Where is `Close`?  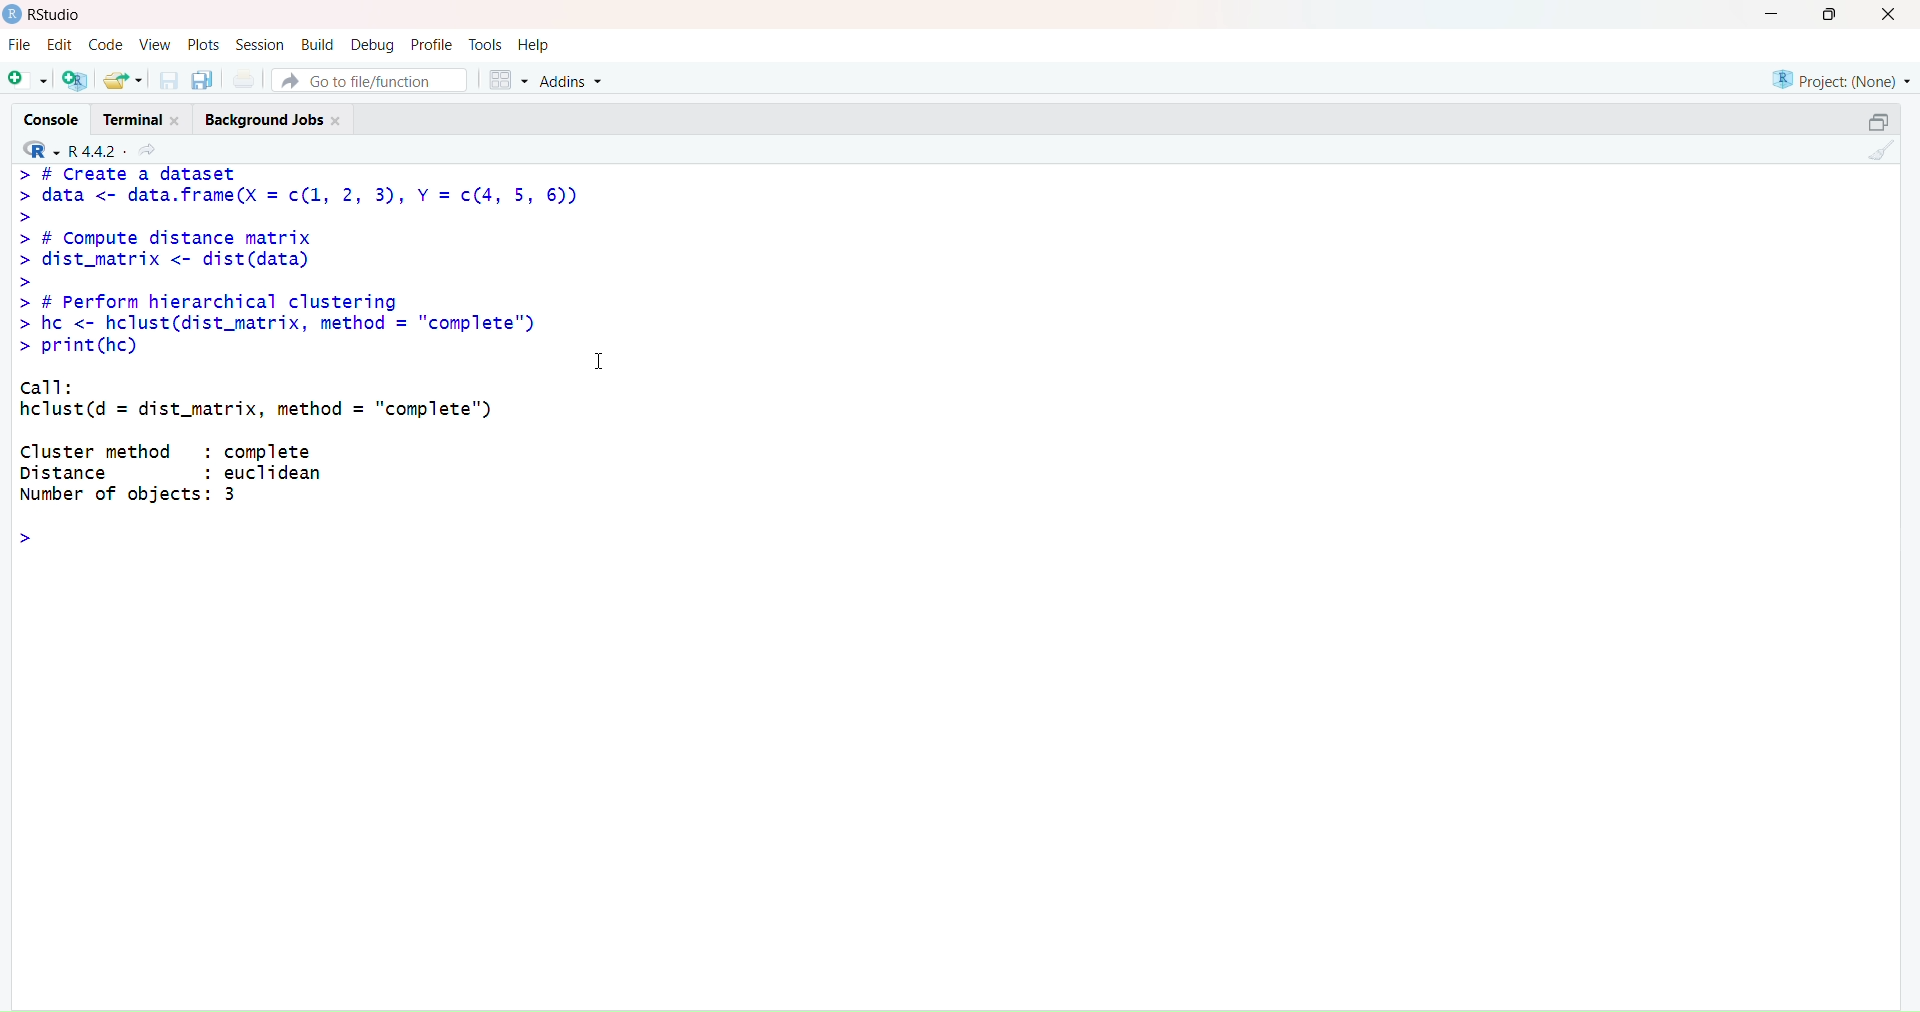
Close is located at coordinates (1888, 20).